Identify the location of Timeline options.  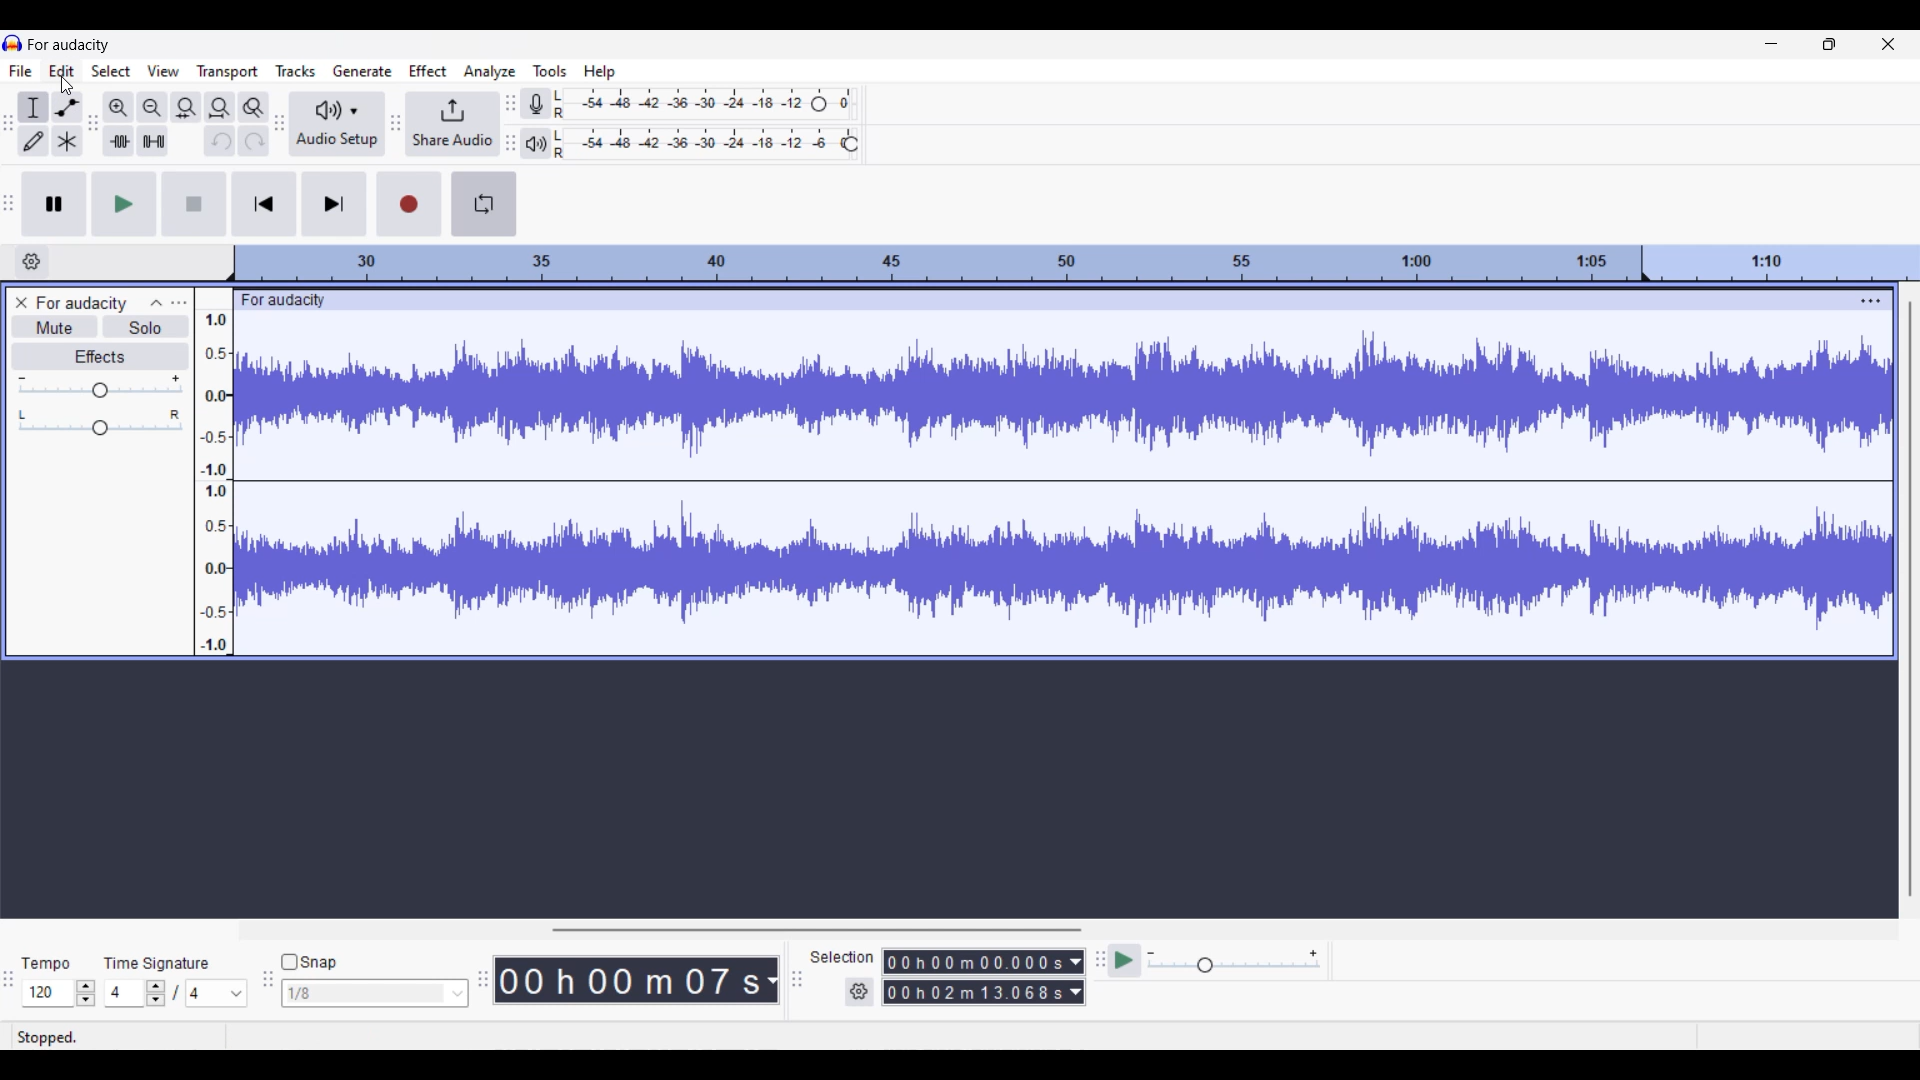
(32, 262).